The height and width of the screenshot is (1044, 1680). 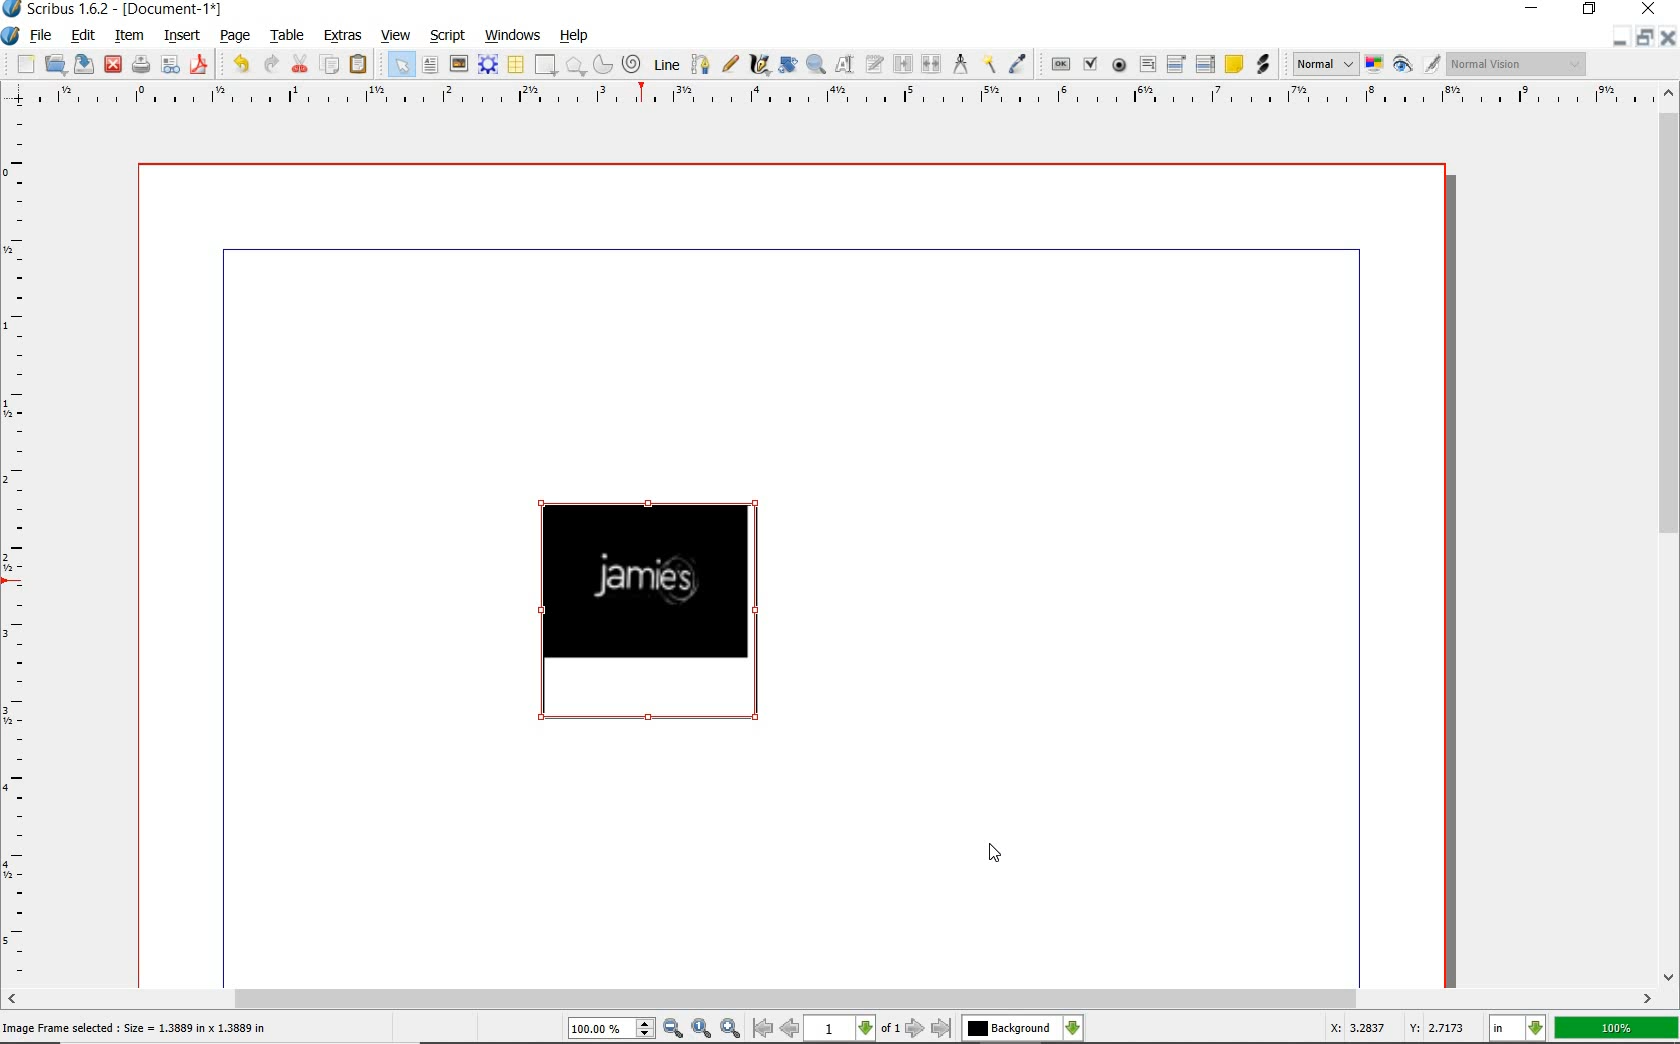 I want to click on text frame, so click(x=431, y=65).